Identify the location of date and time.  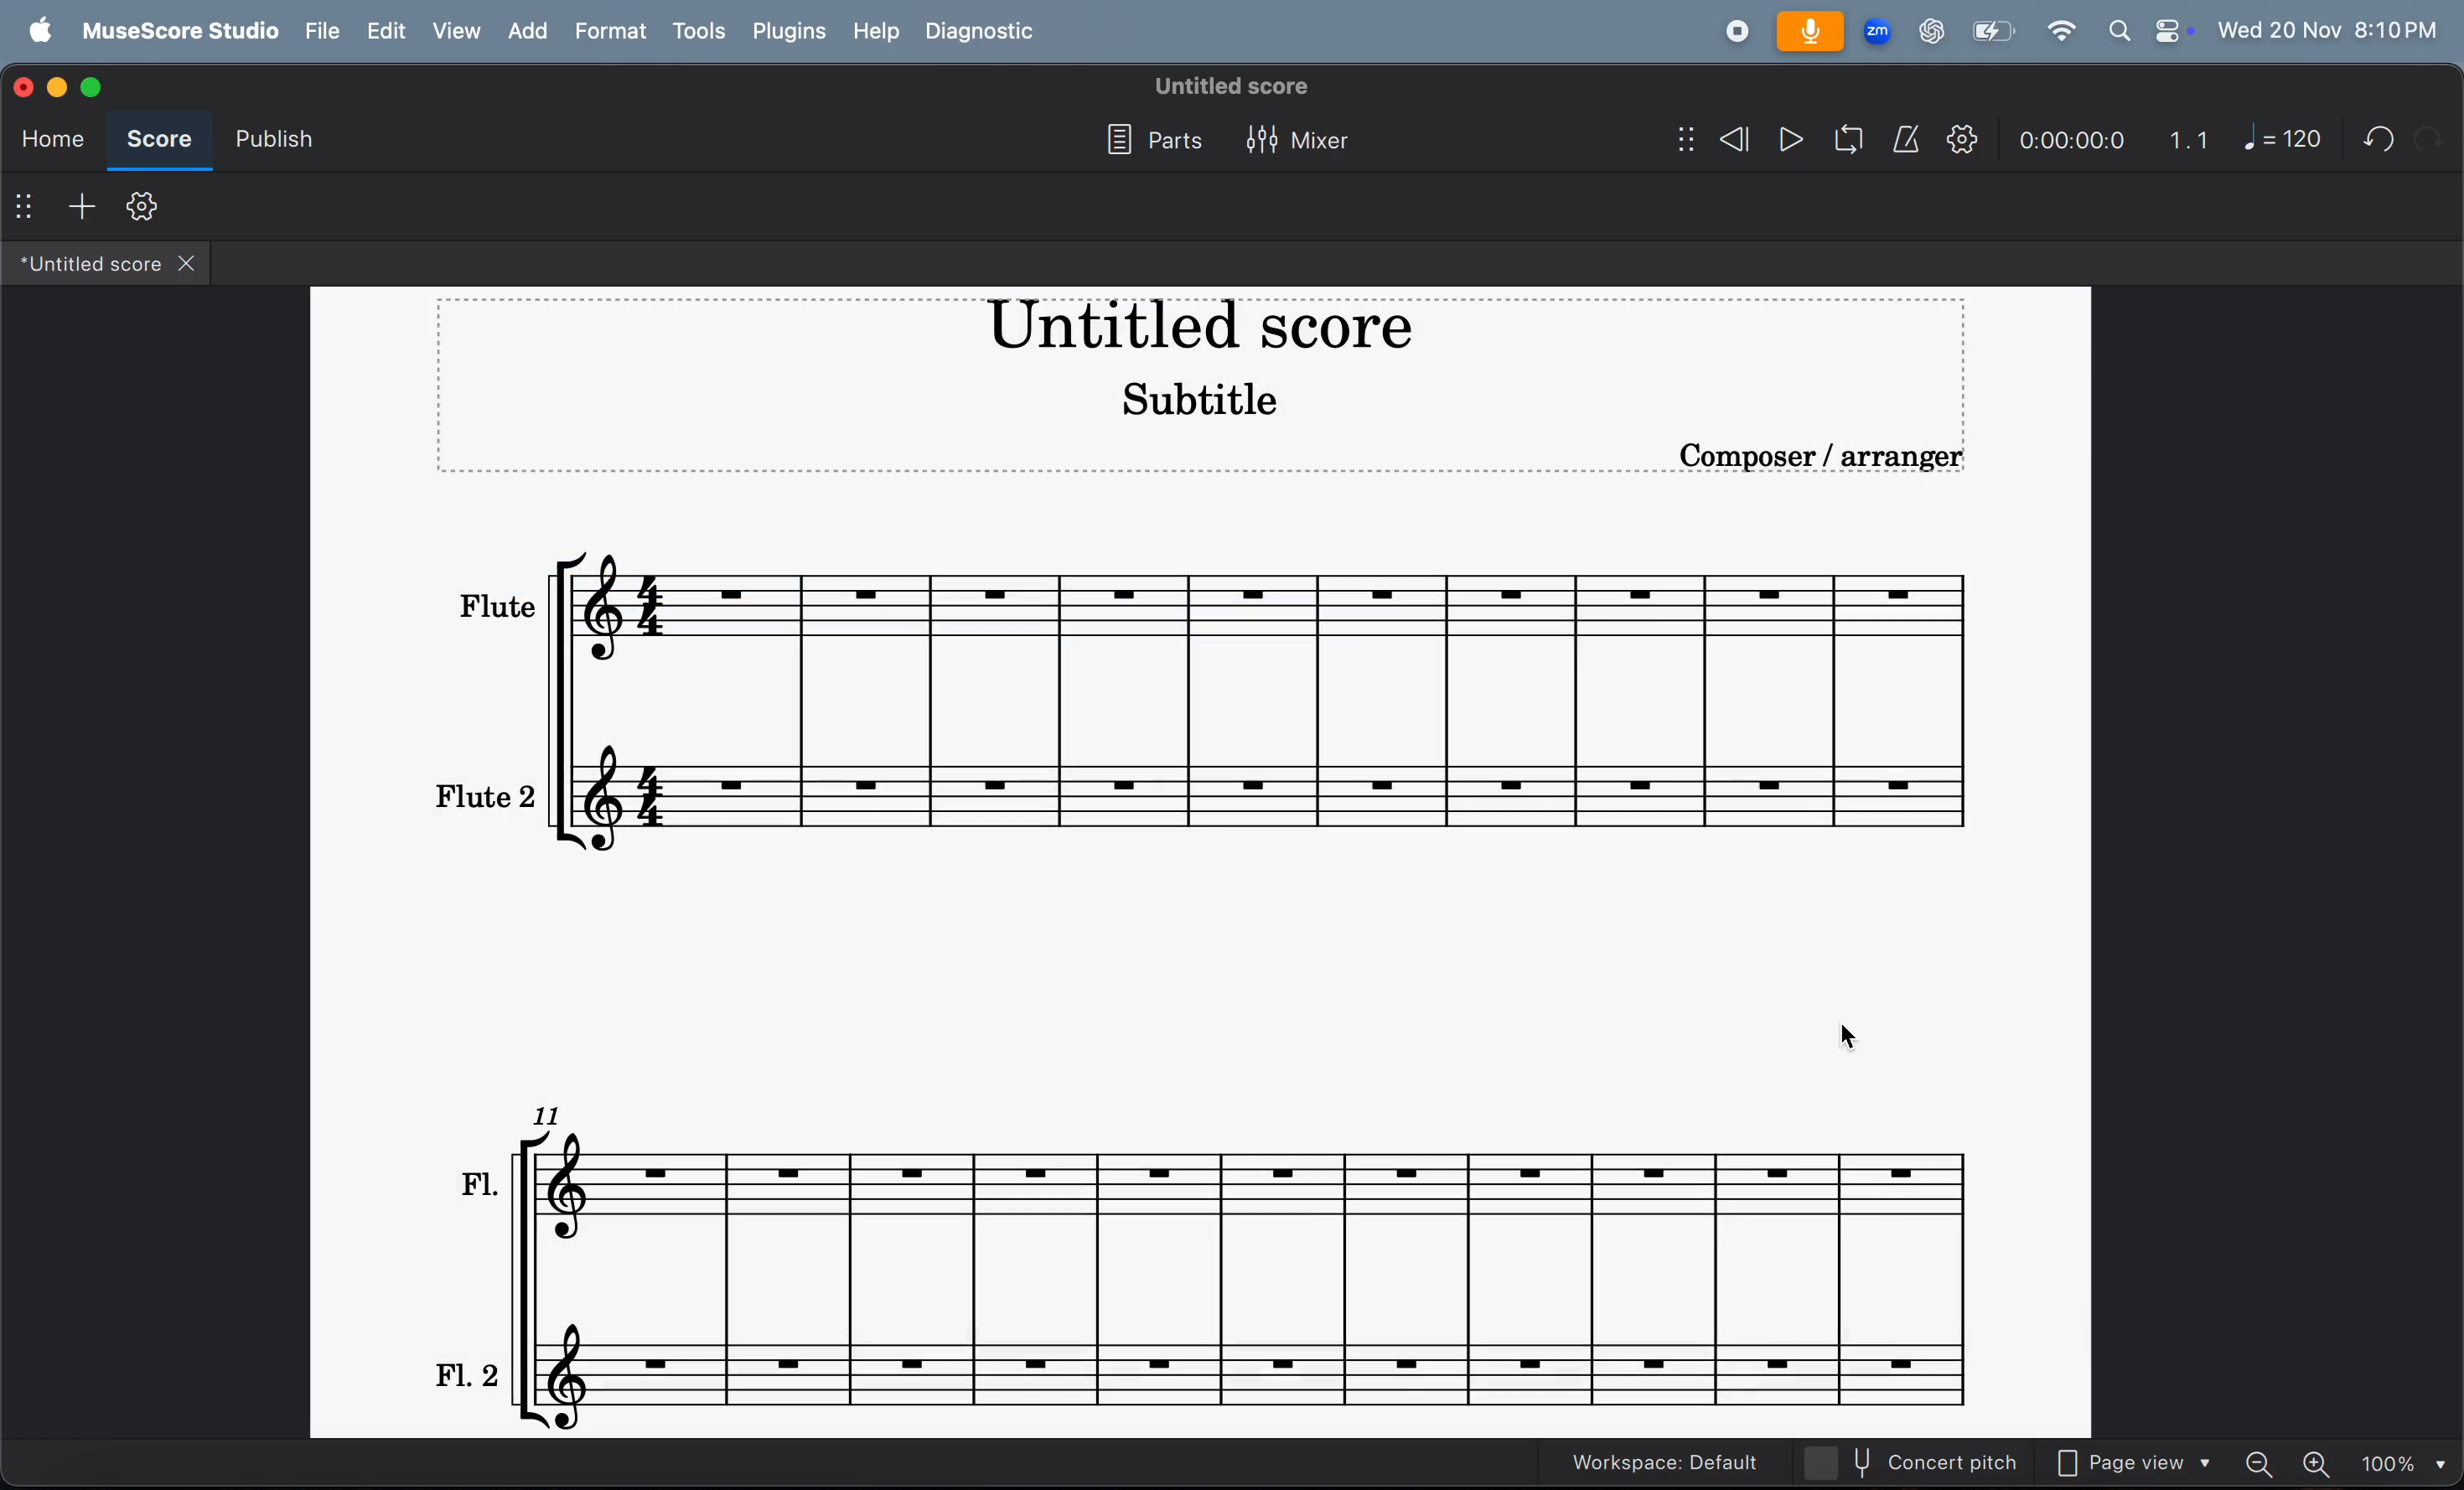
(2329, 32).